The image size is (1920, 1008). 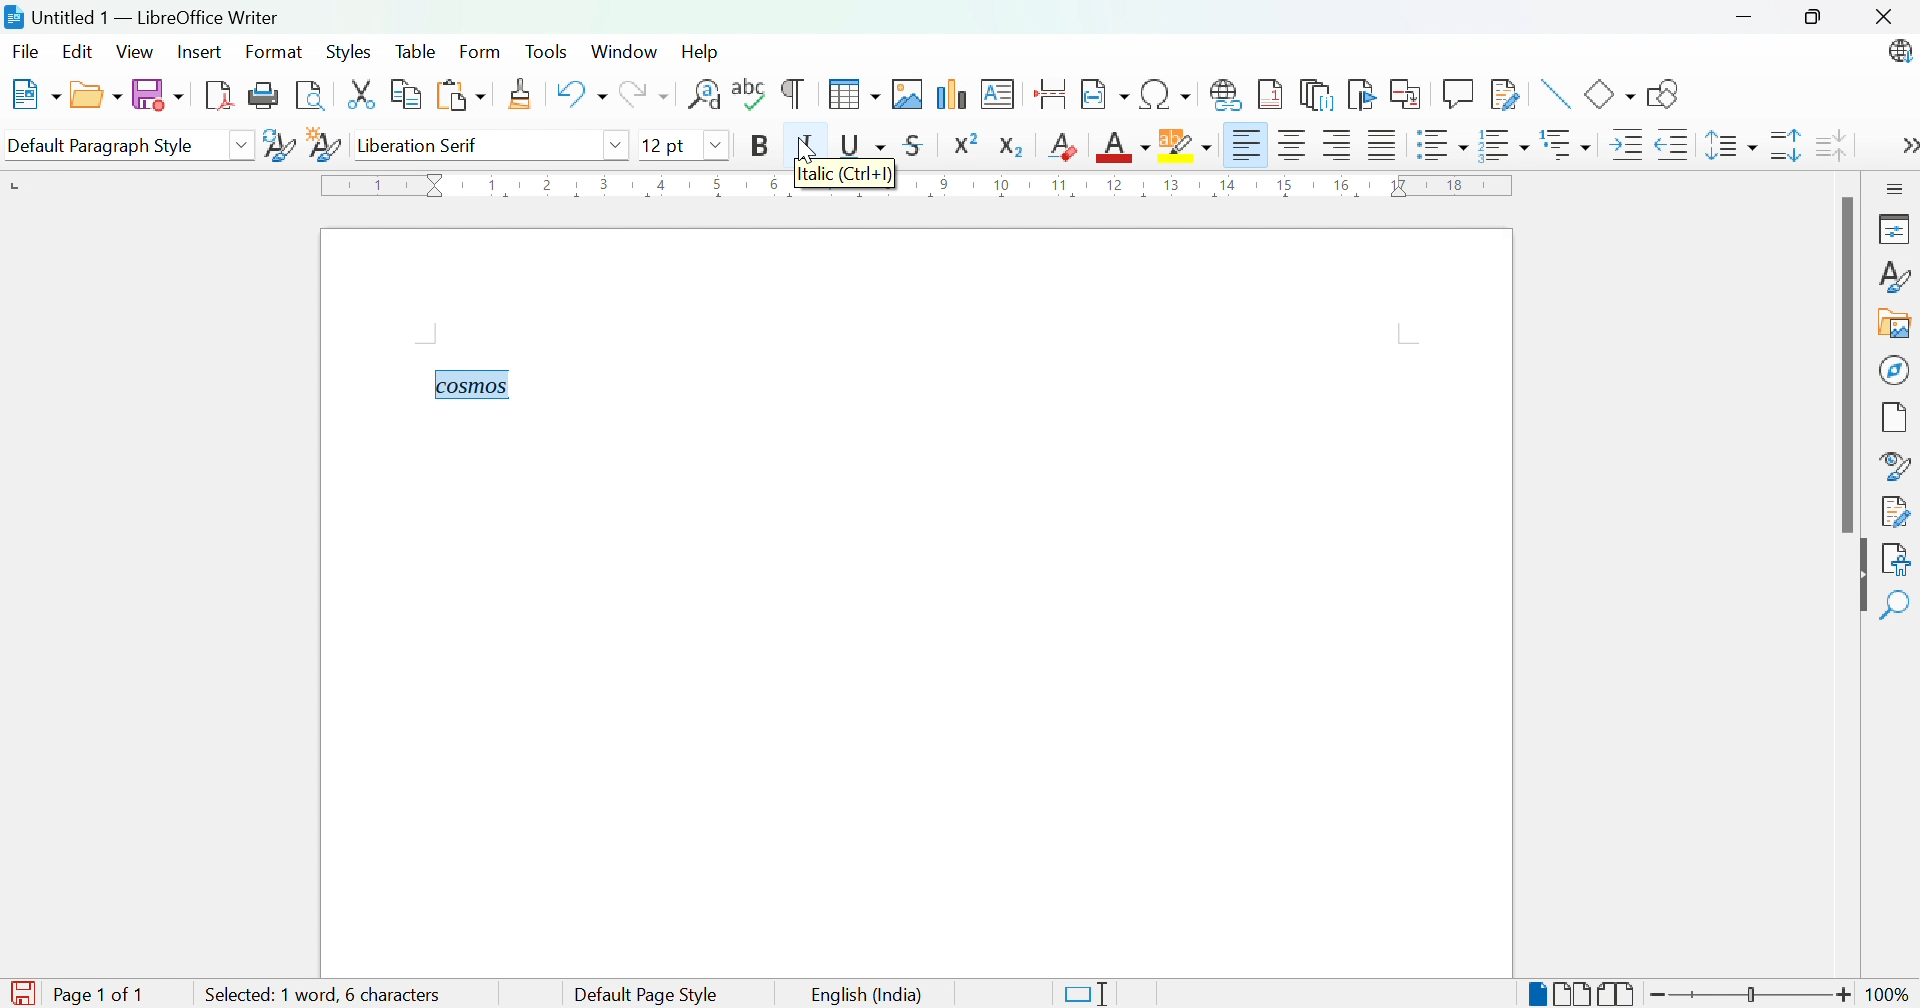 I want to click on Set line spacing, so click(x=1729, y=145).